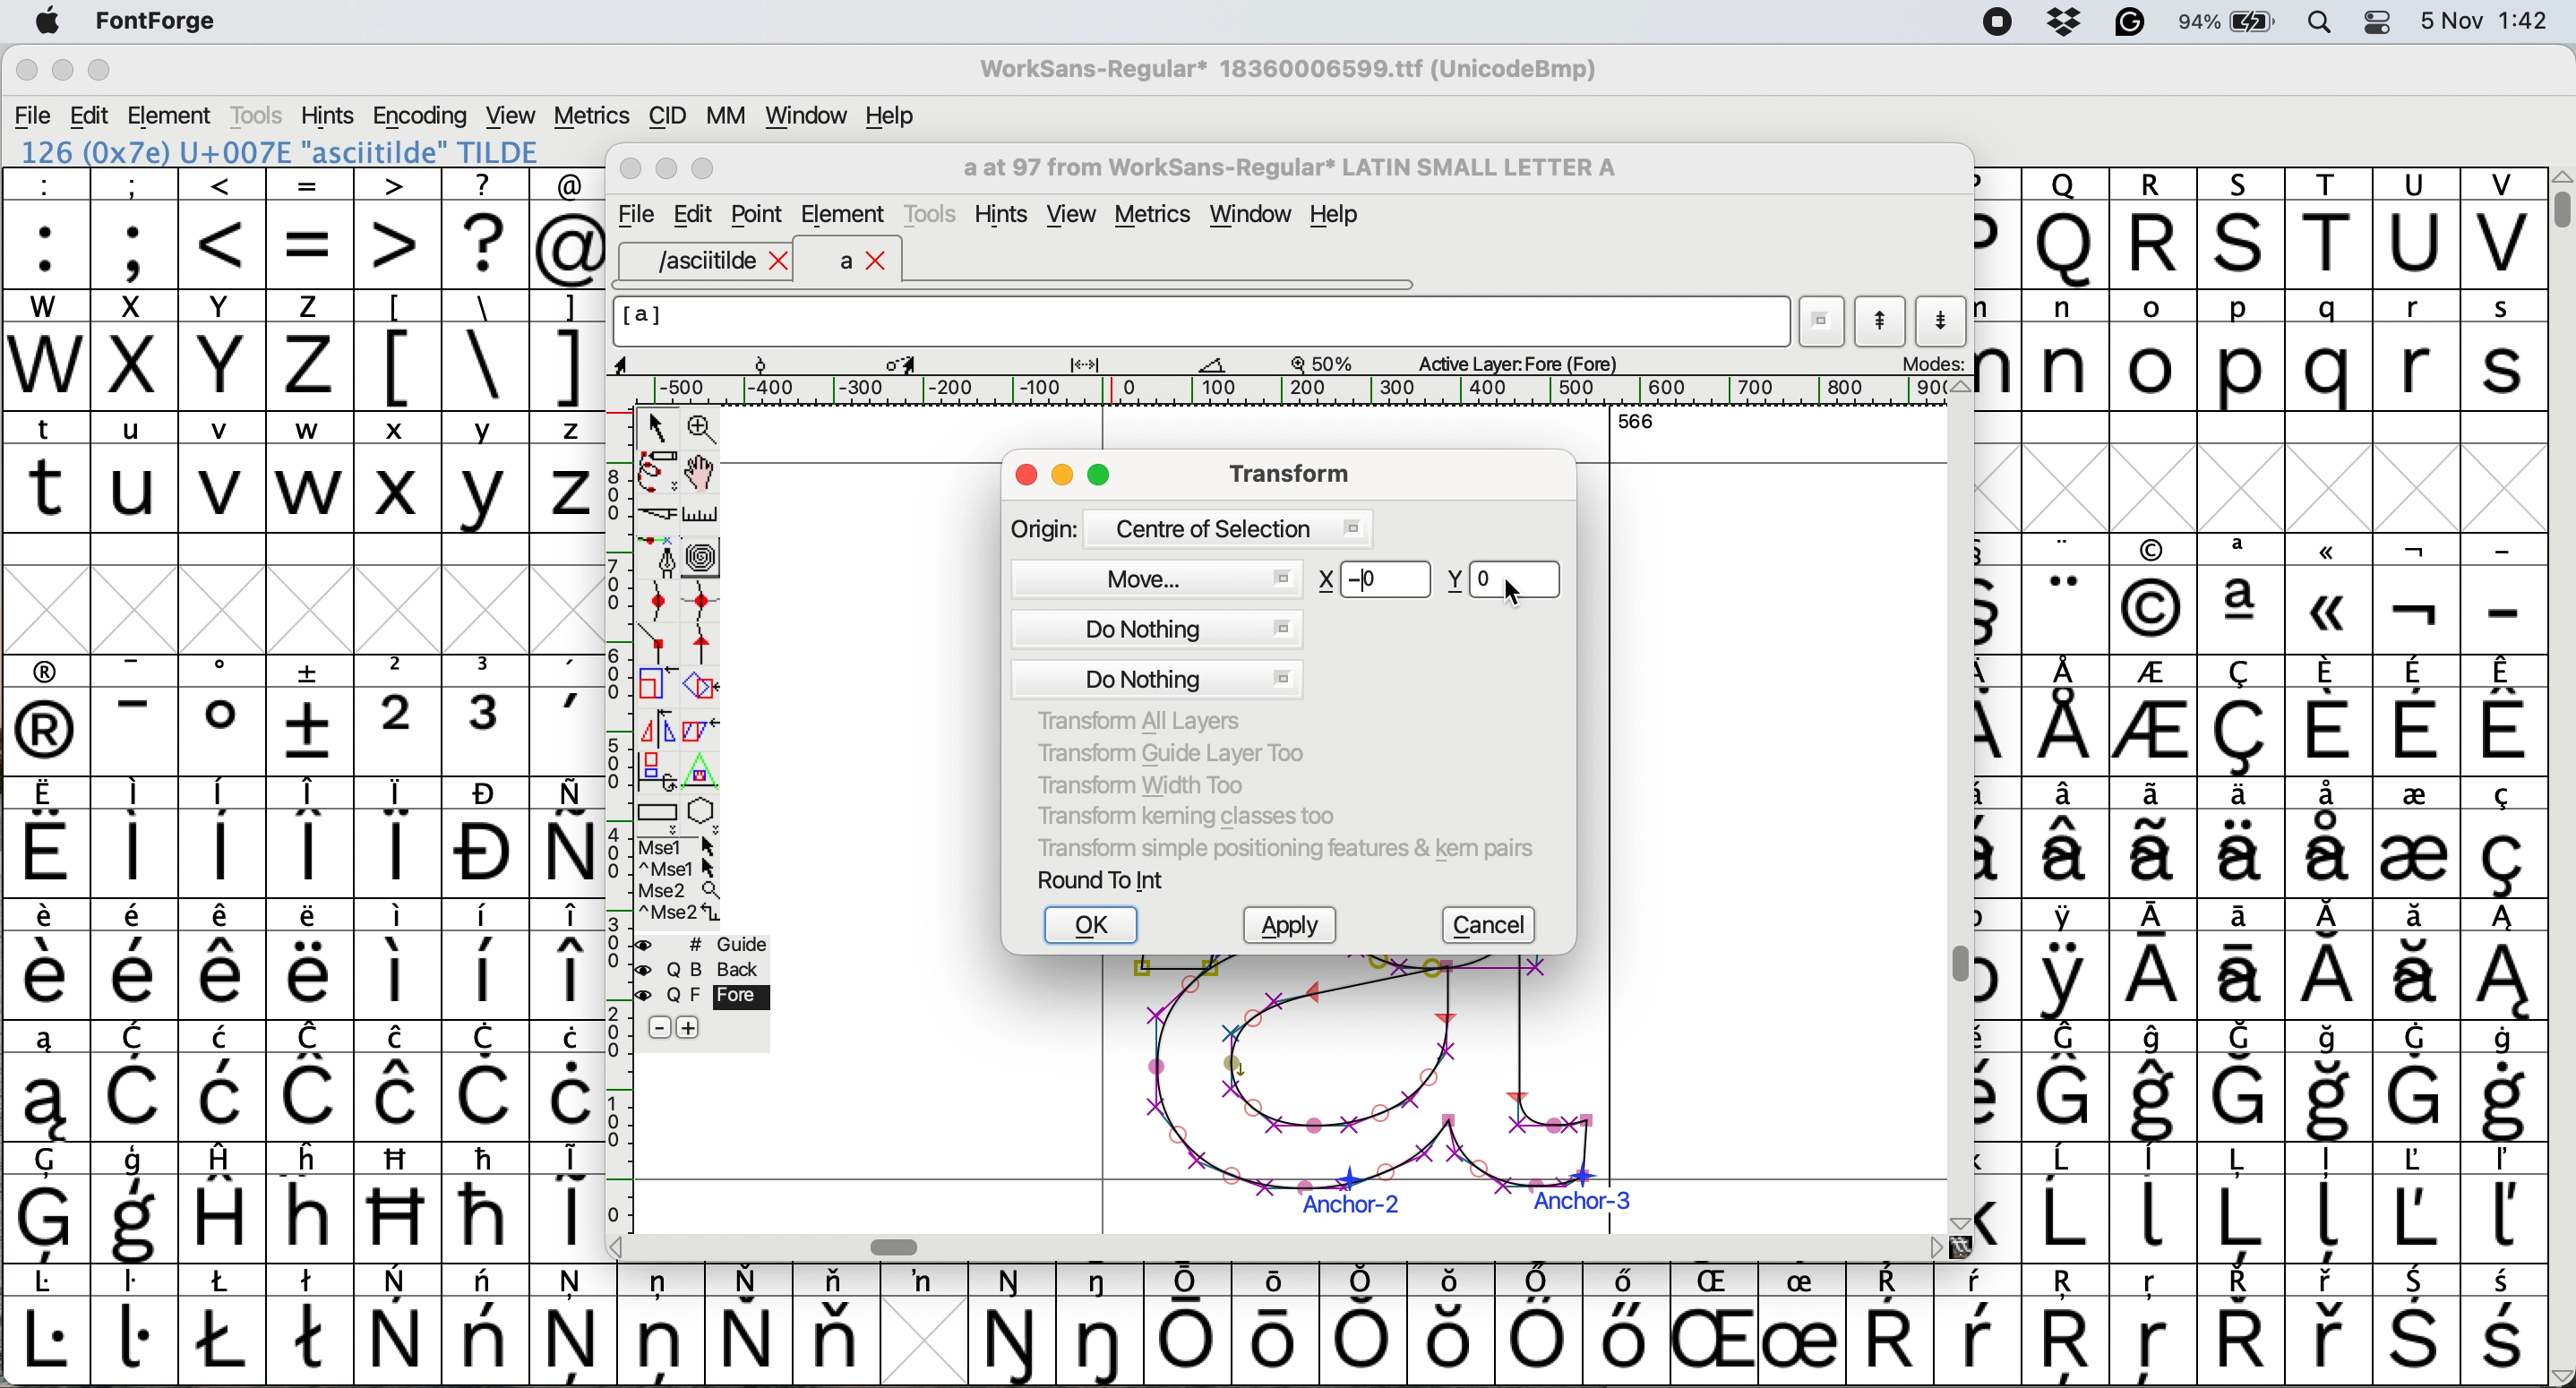  What do you see at coordinates (1889, 1326) in the screenshot?
I see `symbol` at bounding box center [1889, 1326].